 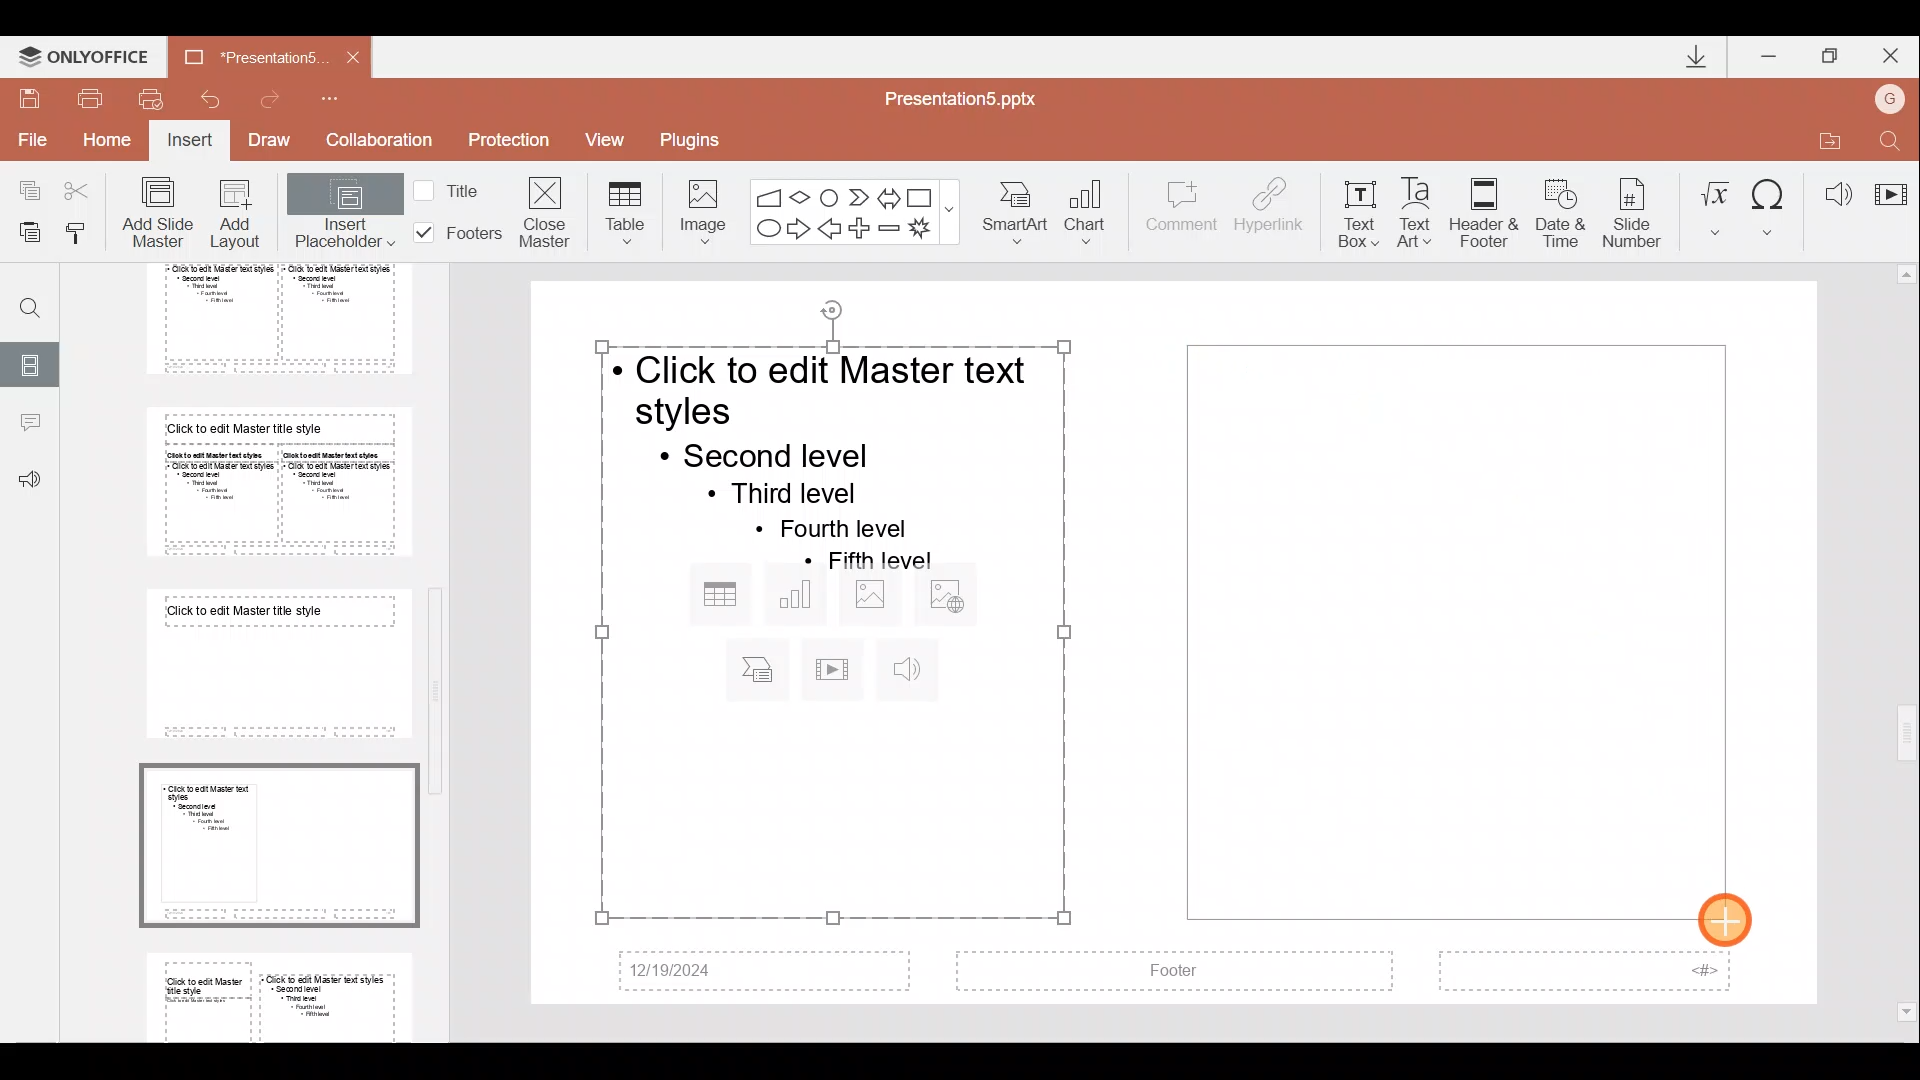 What do you see at coordinates (1831, 53) in the screenshot?
I see `Maximize` at bounding box center [1831, 53].